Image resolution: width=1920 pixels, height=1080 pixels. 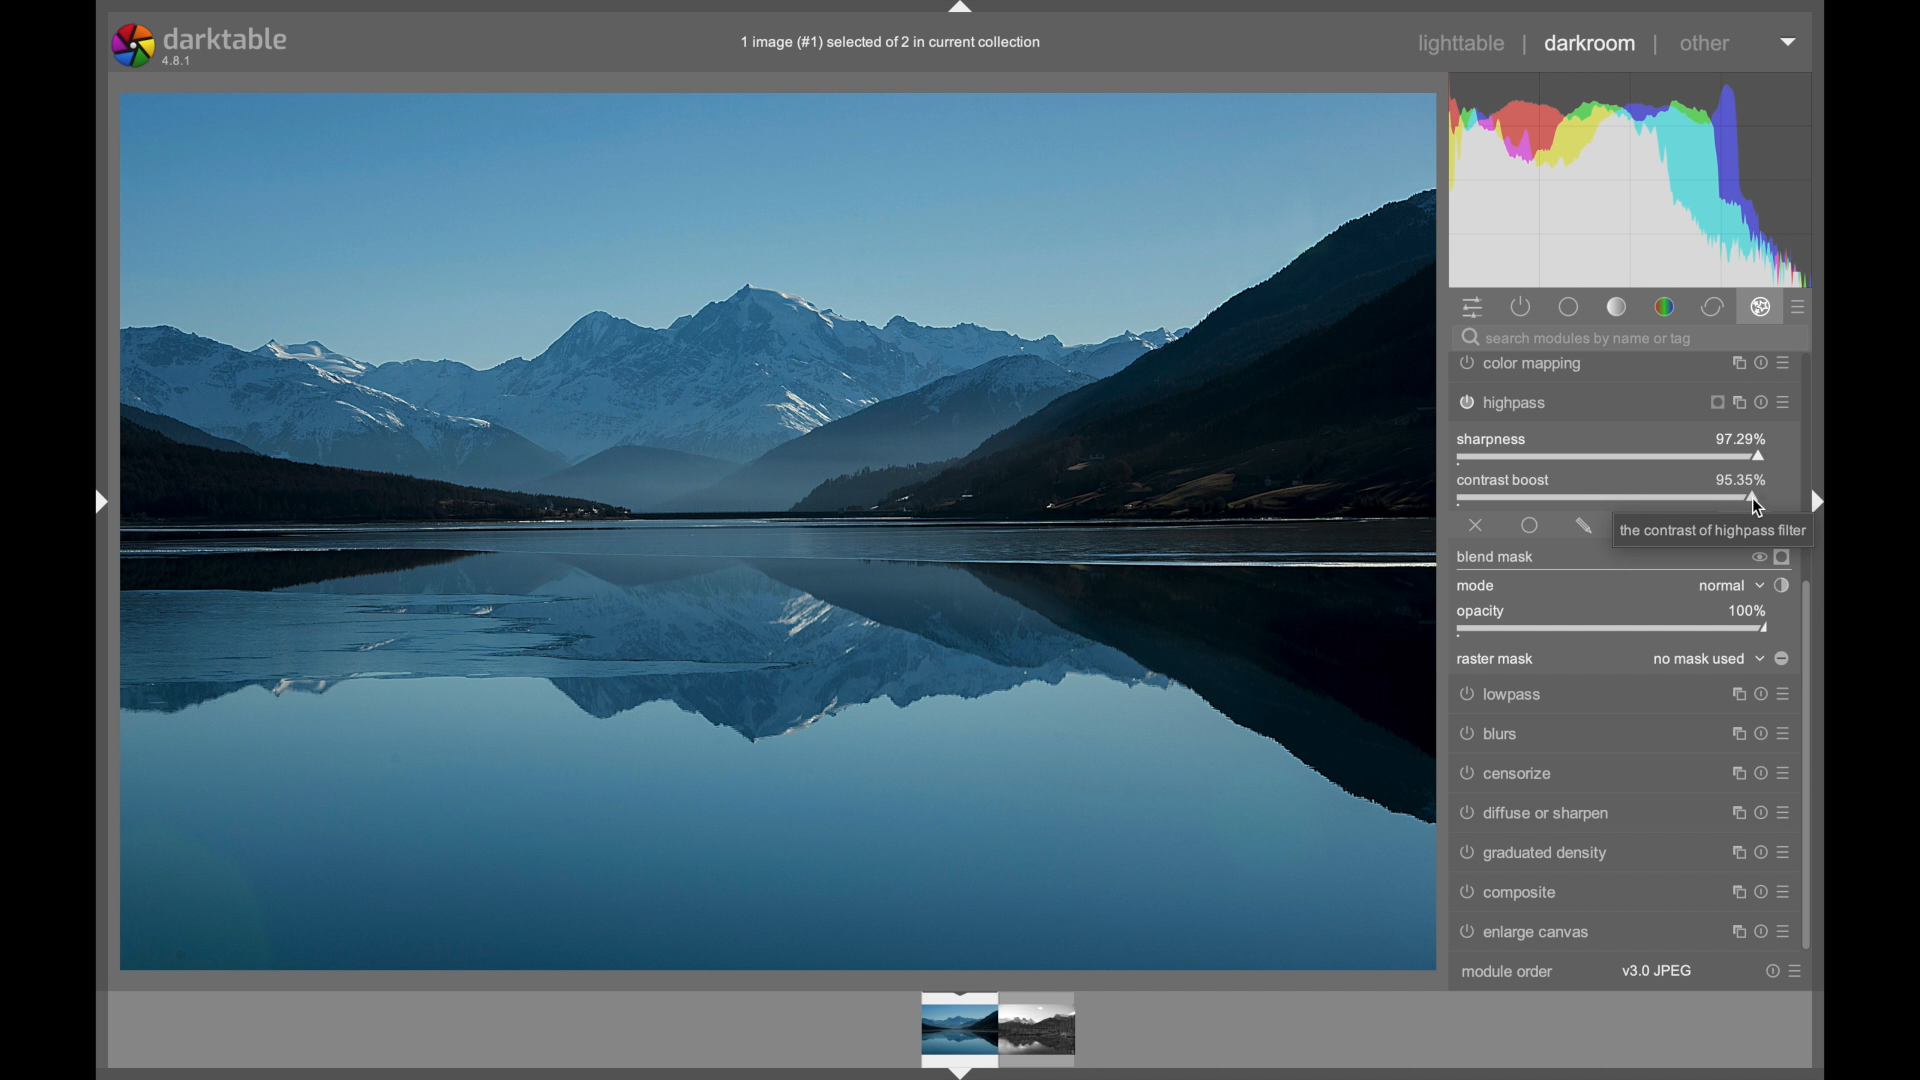 I want to click on lighttable, so click(x=1463, y=43).